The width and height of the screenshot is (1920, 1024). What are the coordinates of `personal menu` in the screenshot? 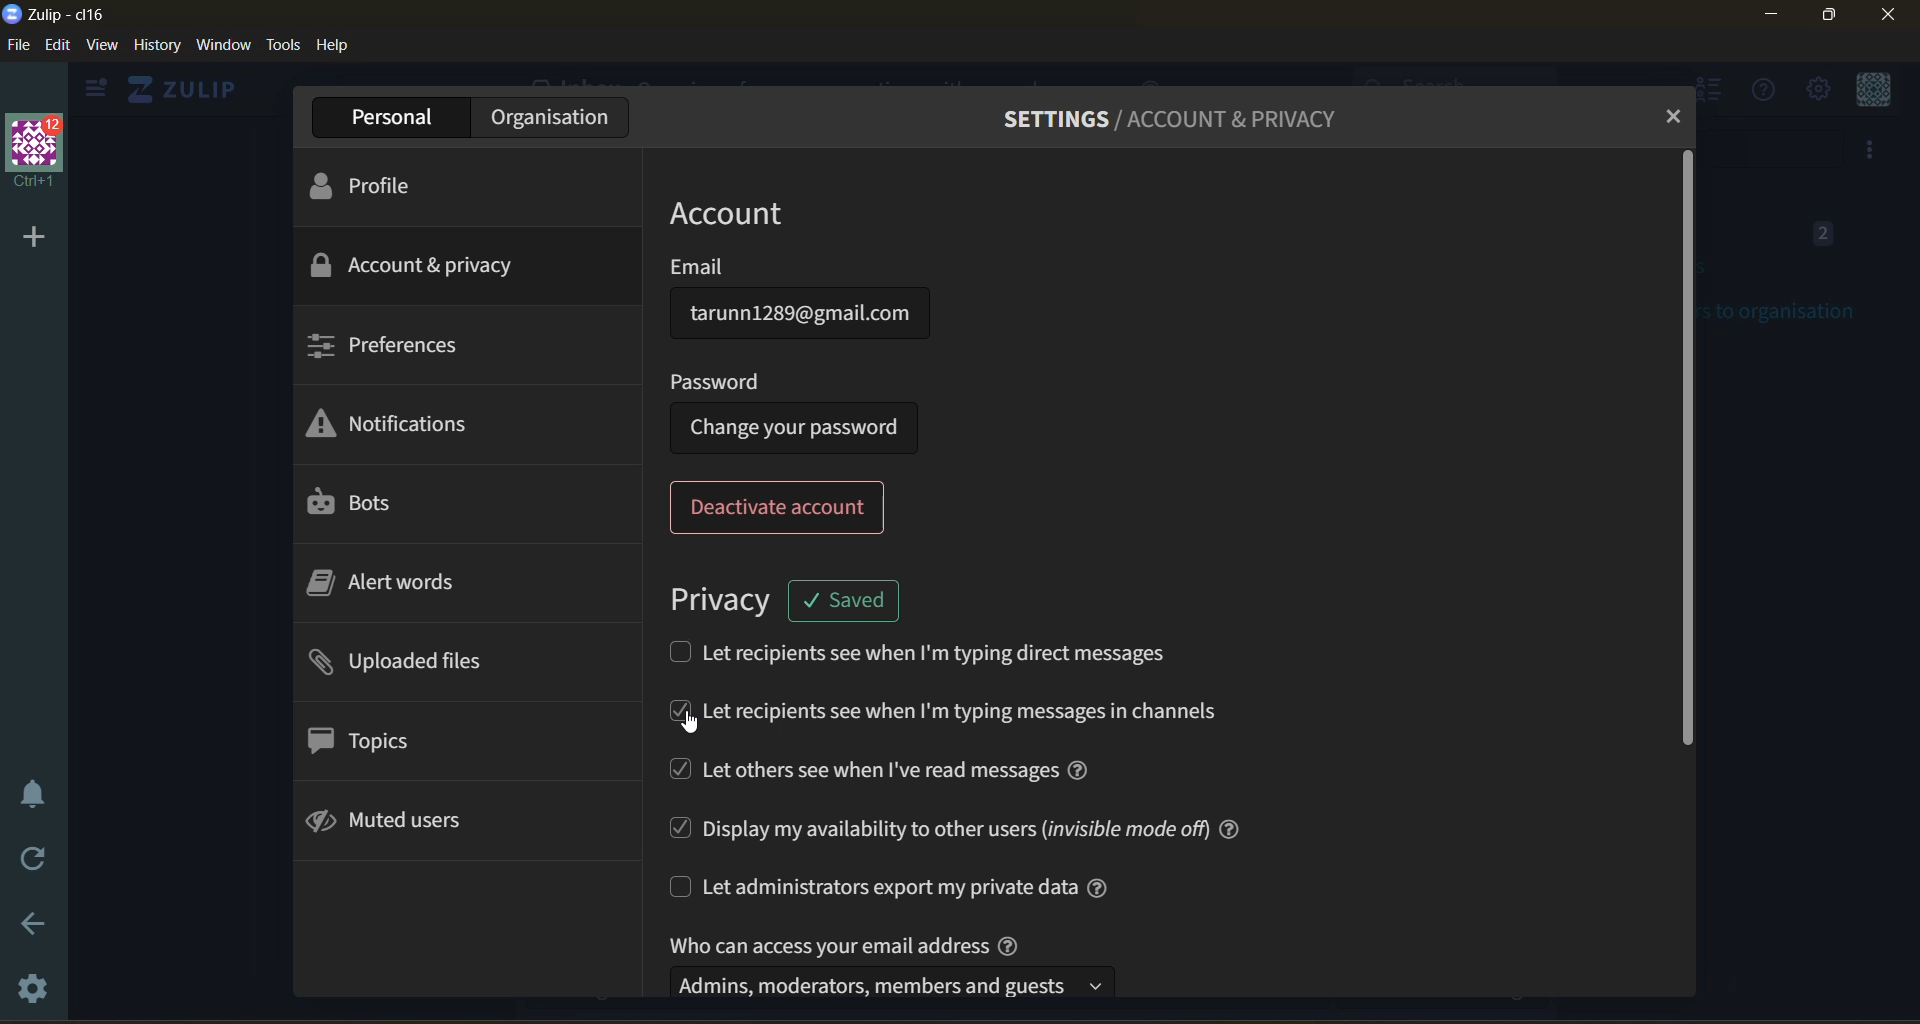 It's located at (1869, 92).